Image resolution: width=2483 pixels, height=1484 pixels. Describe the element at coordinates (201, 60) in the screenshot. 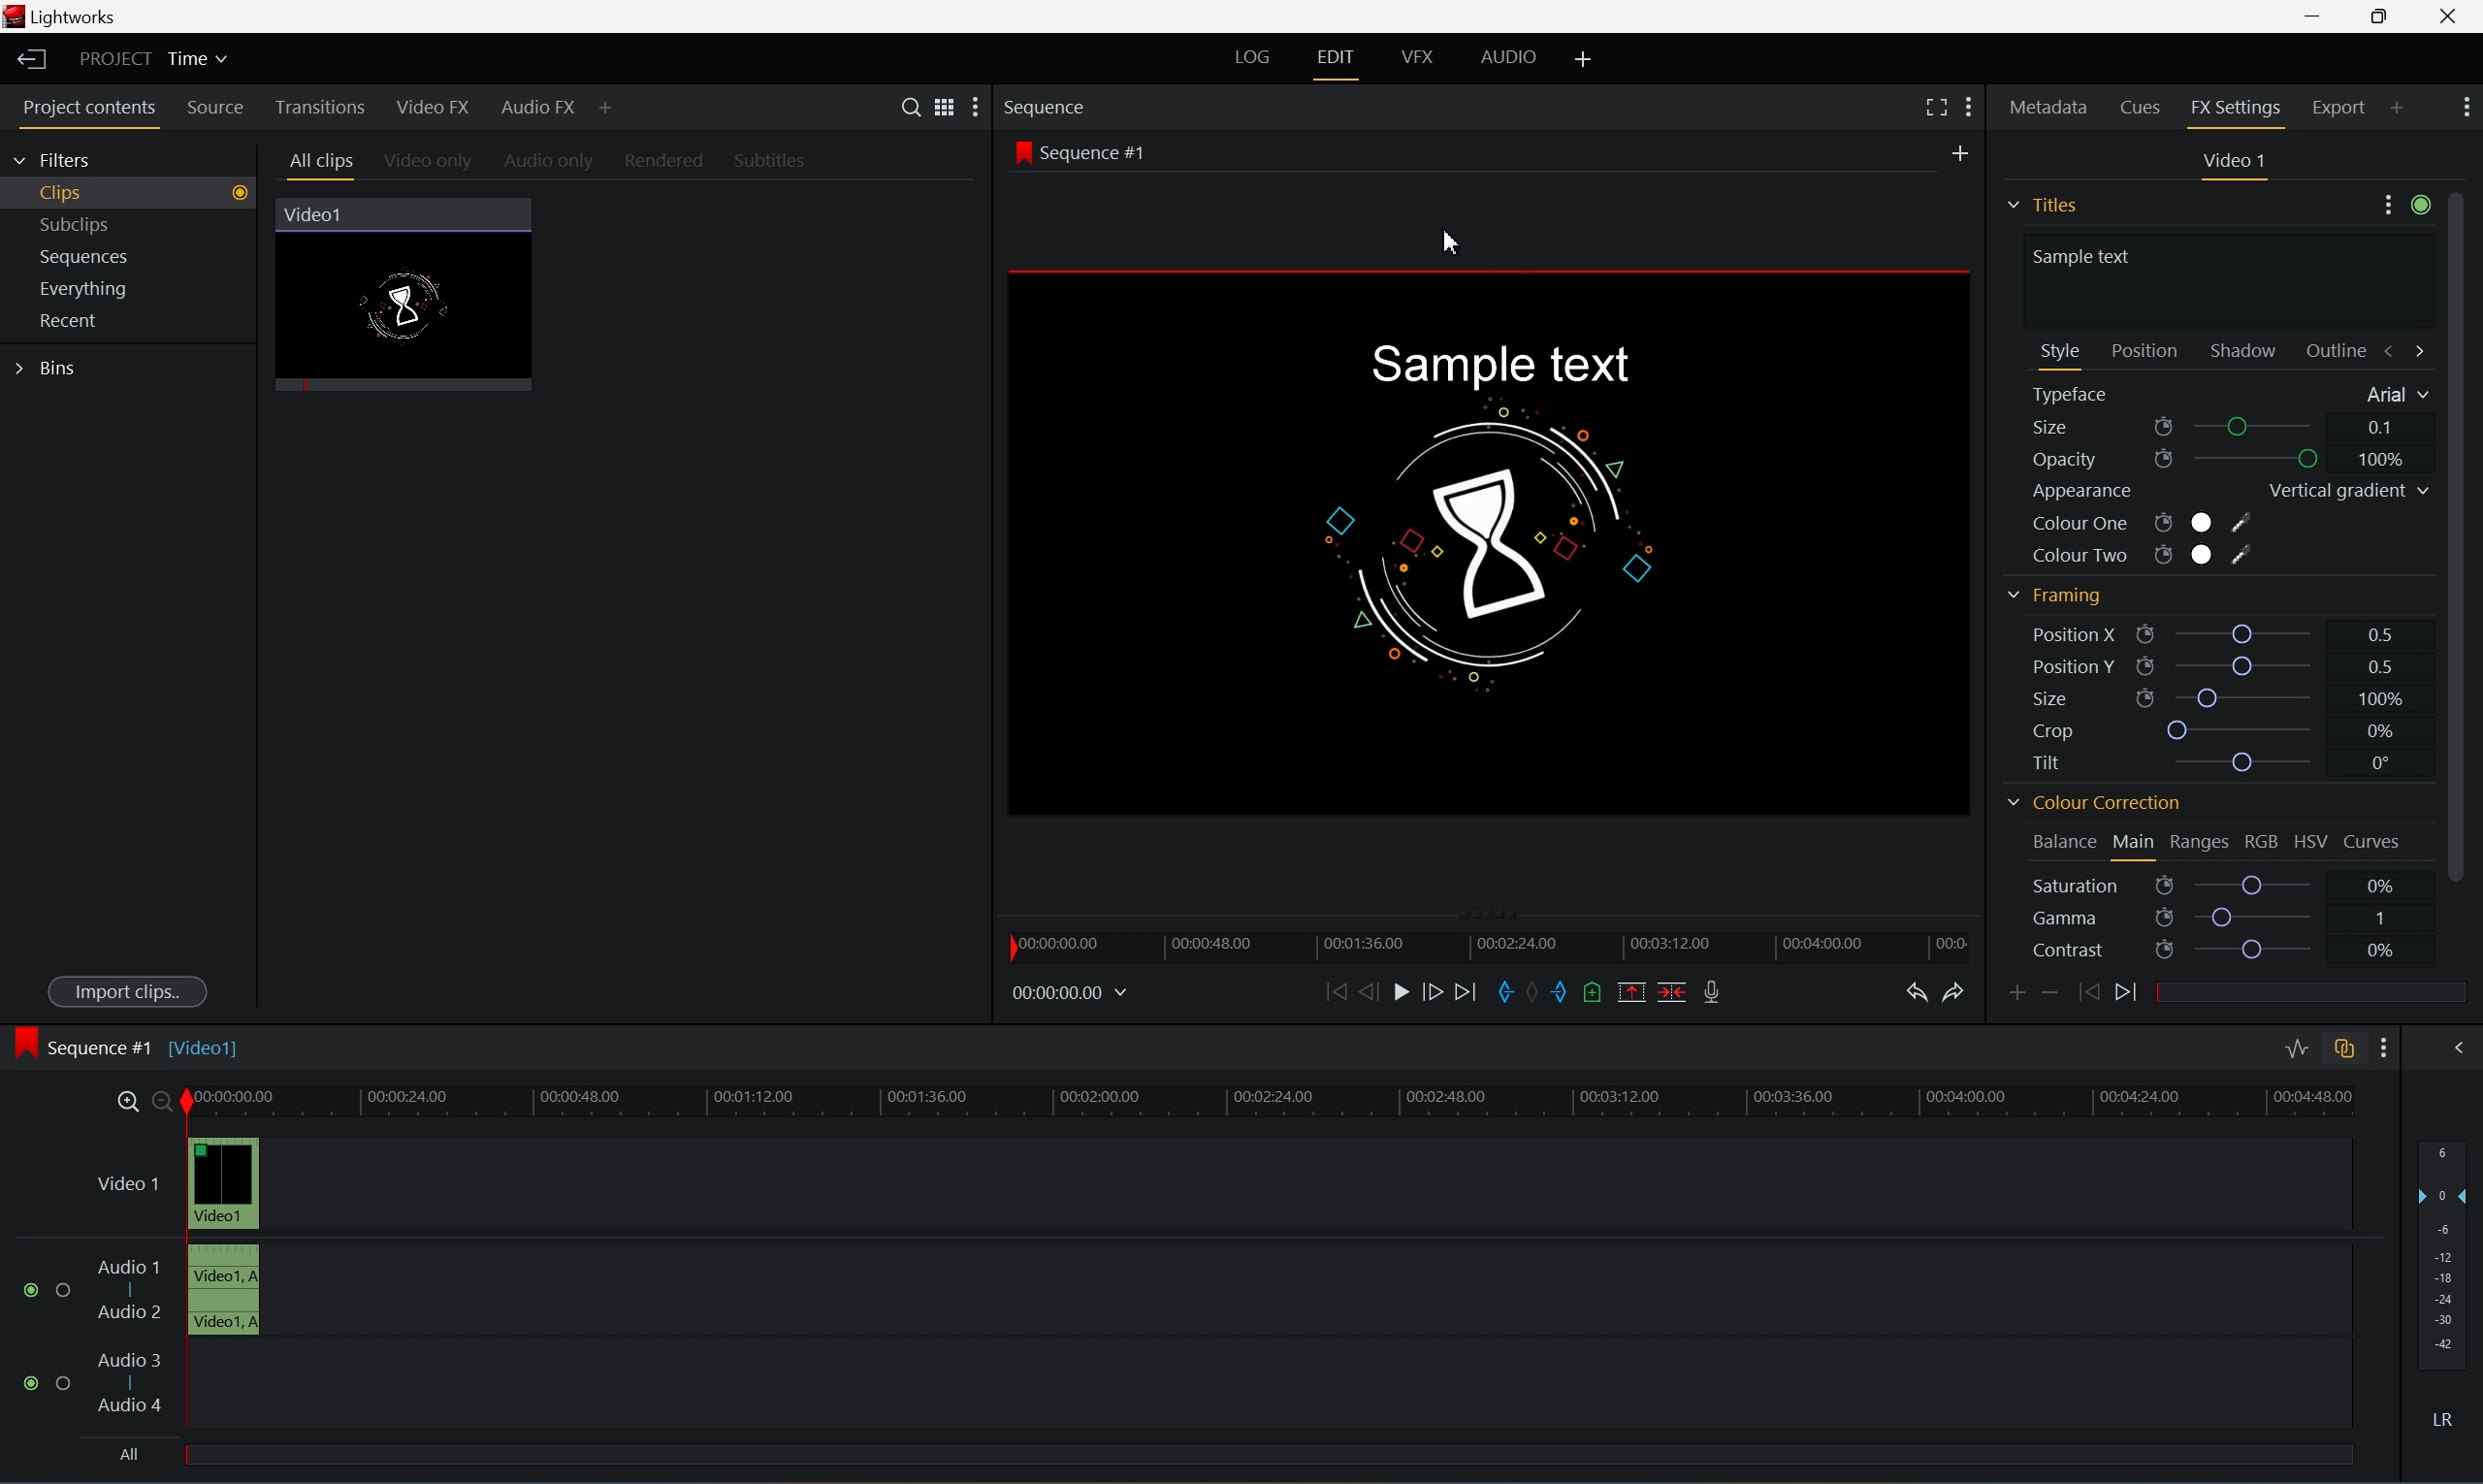

I see `Time` at that location.